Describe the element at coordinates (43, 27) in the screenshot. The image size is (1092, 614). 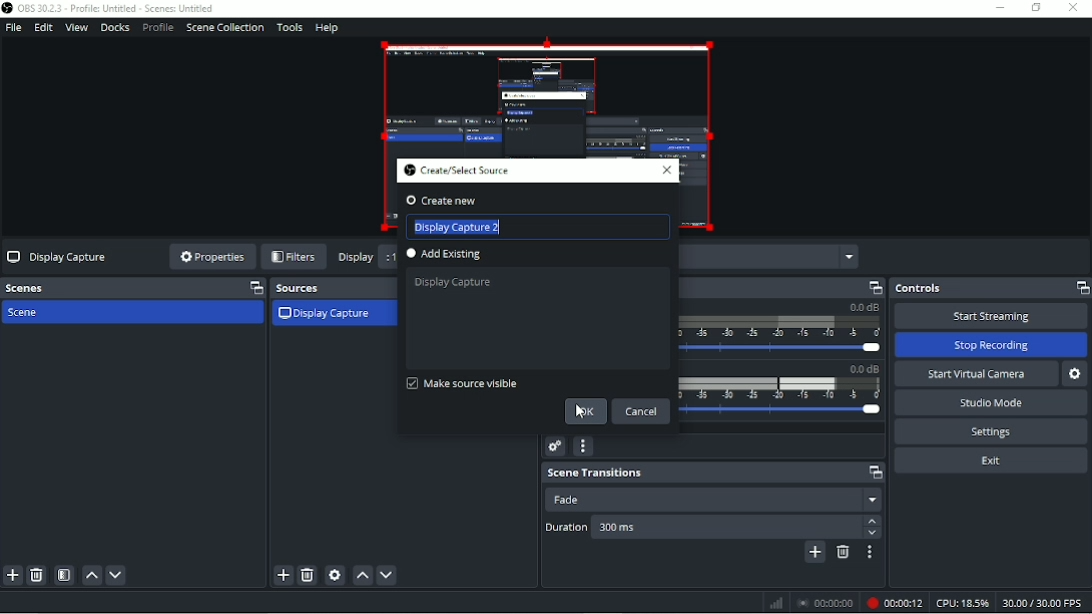
I see `Edit` at that location.